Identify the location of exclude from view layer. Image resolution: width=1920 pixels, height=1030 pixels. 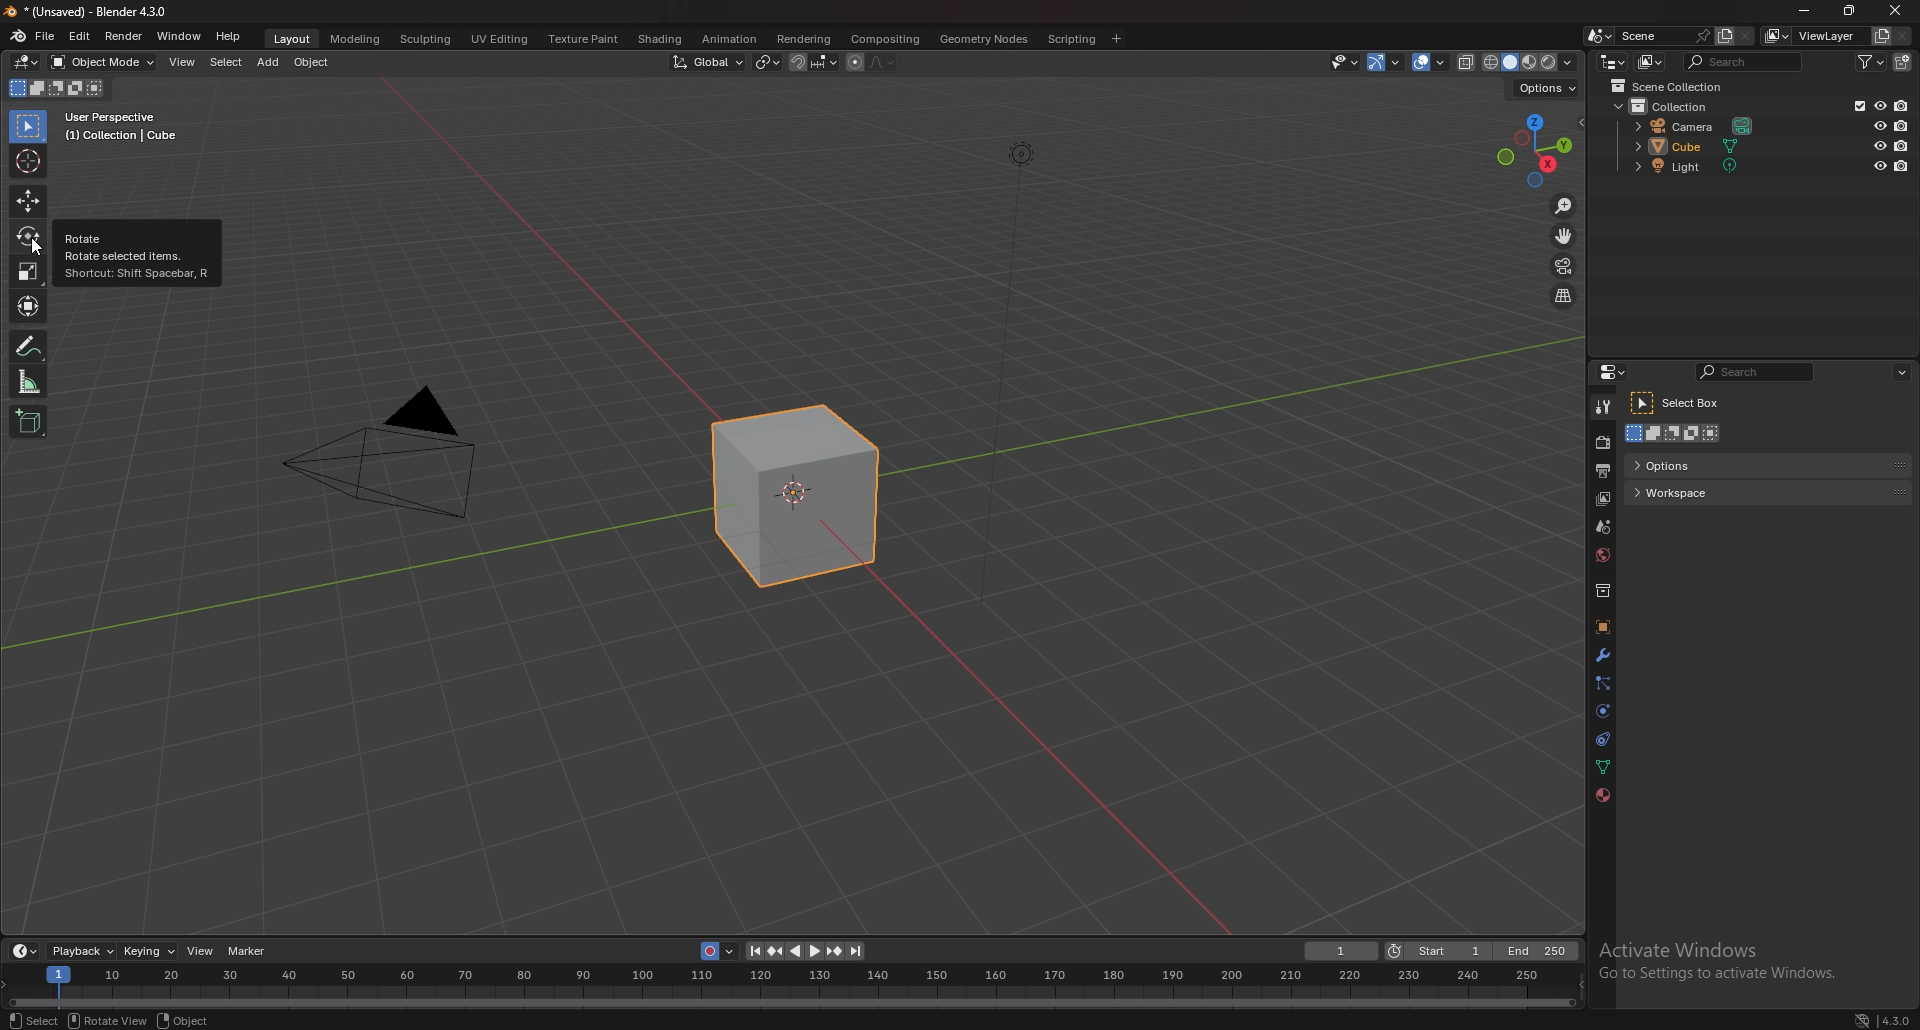
(1856, 105).